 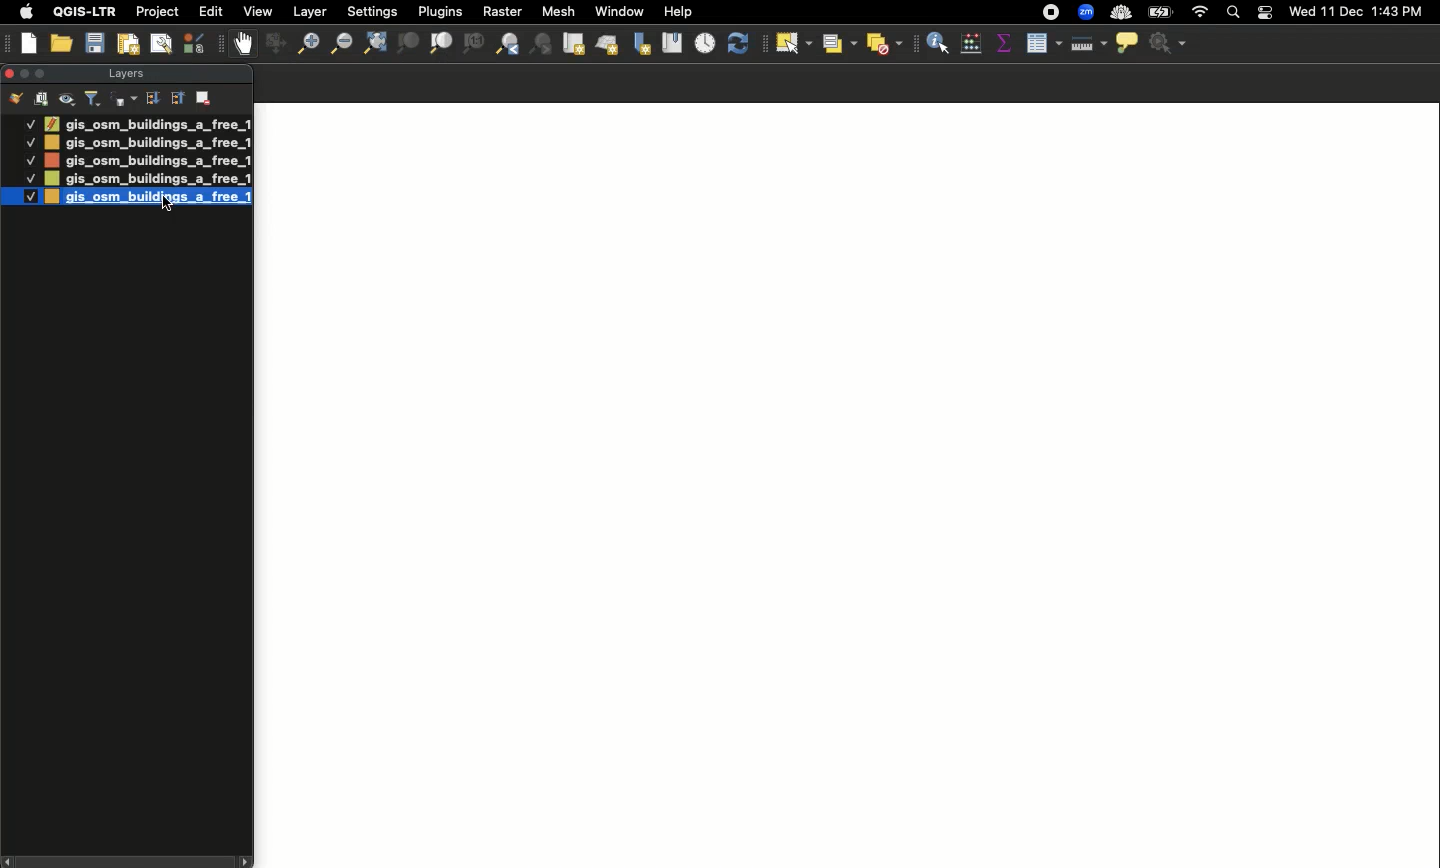 What do you see at coordinates (607, 47) in the screenshot?
I see `New 3D map view` at bounding box center [607, 47].